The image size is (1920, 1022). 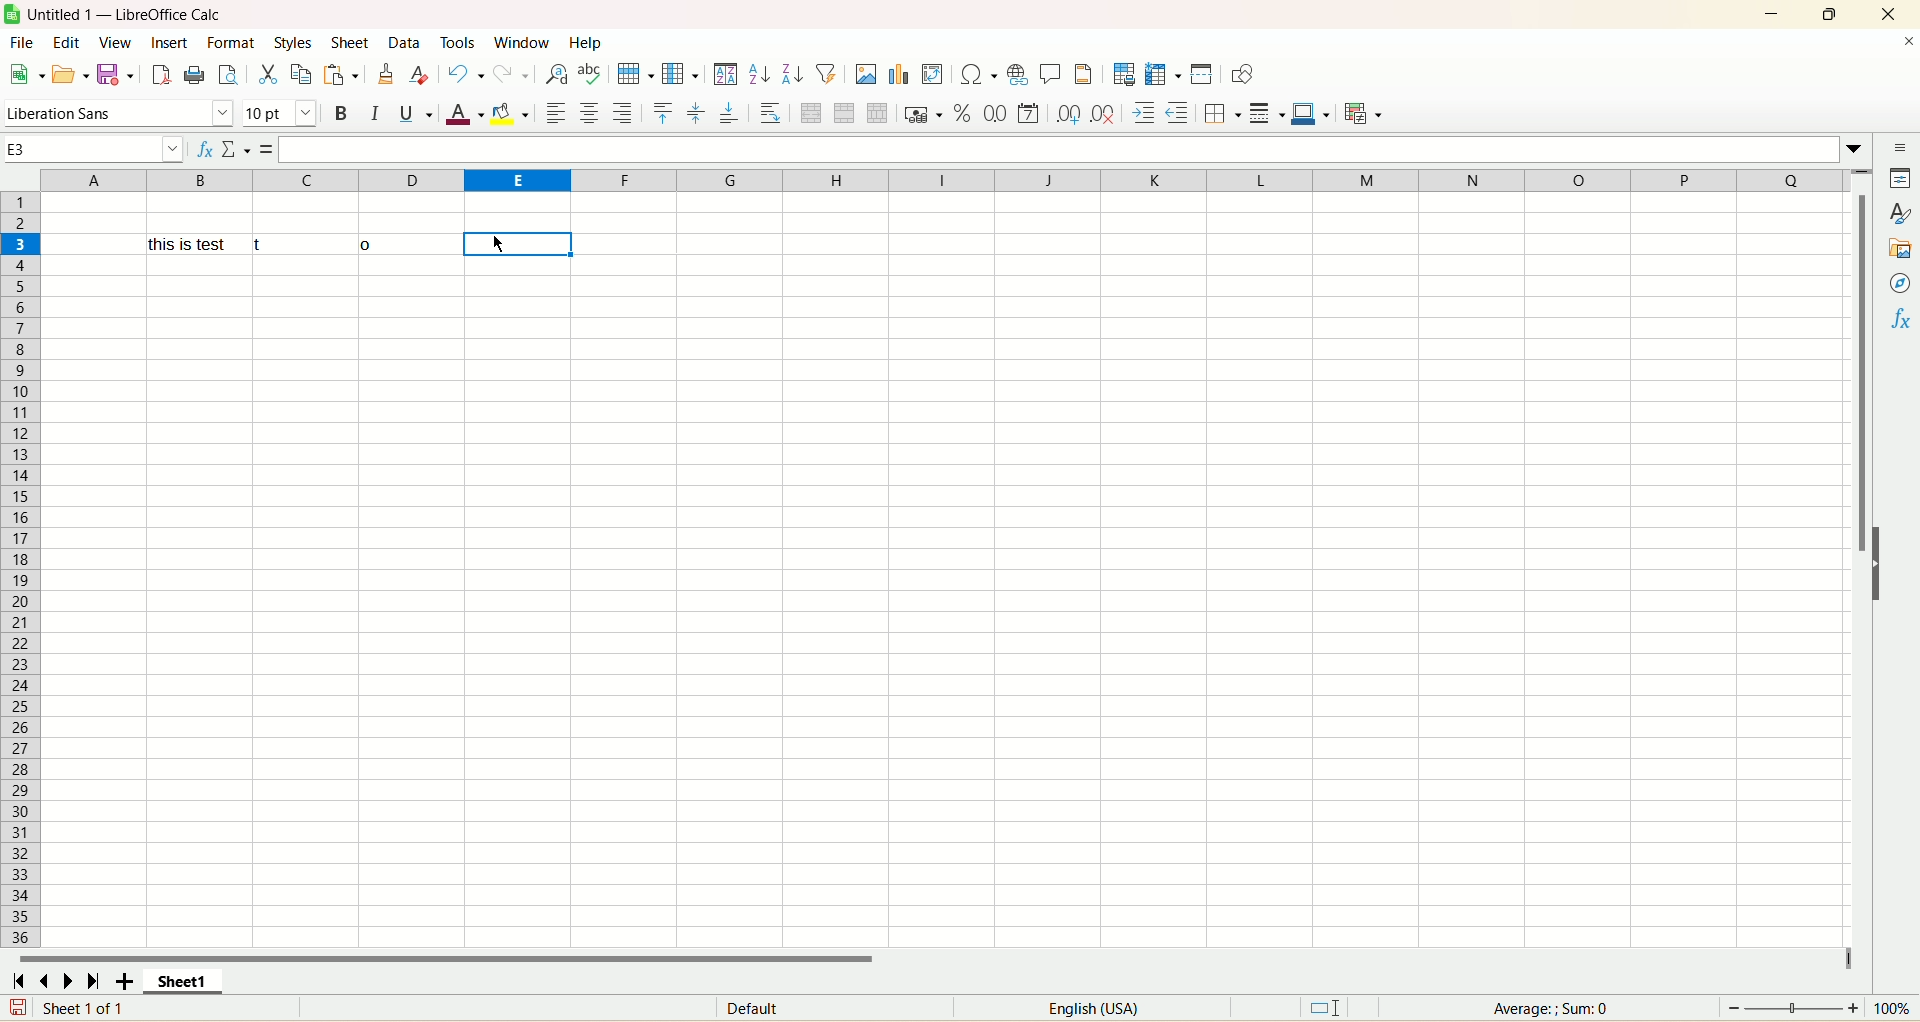 What do you see at coordinates (1243, 74) in the screenshot?
I see `draw function` at bounding box center [1243, 74].